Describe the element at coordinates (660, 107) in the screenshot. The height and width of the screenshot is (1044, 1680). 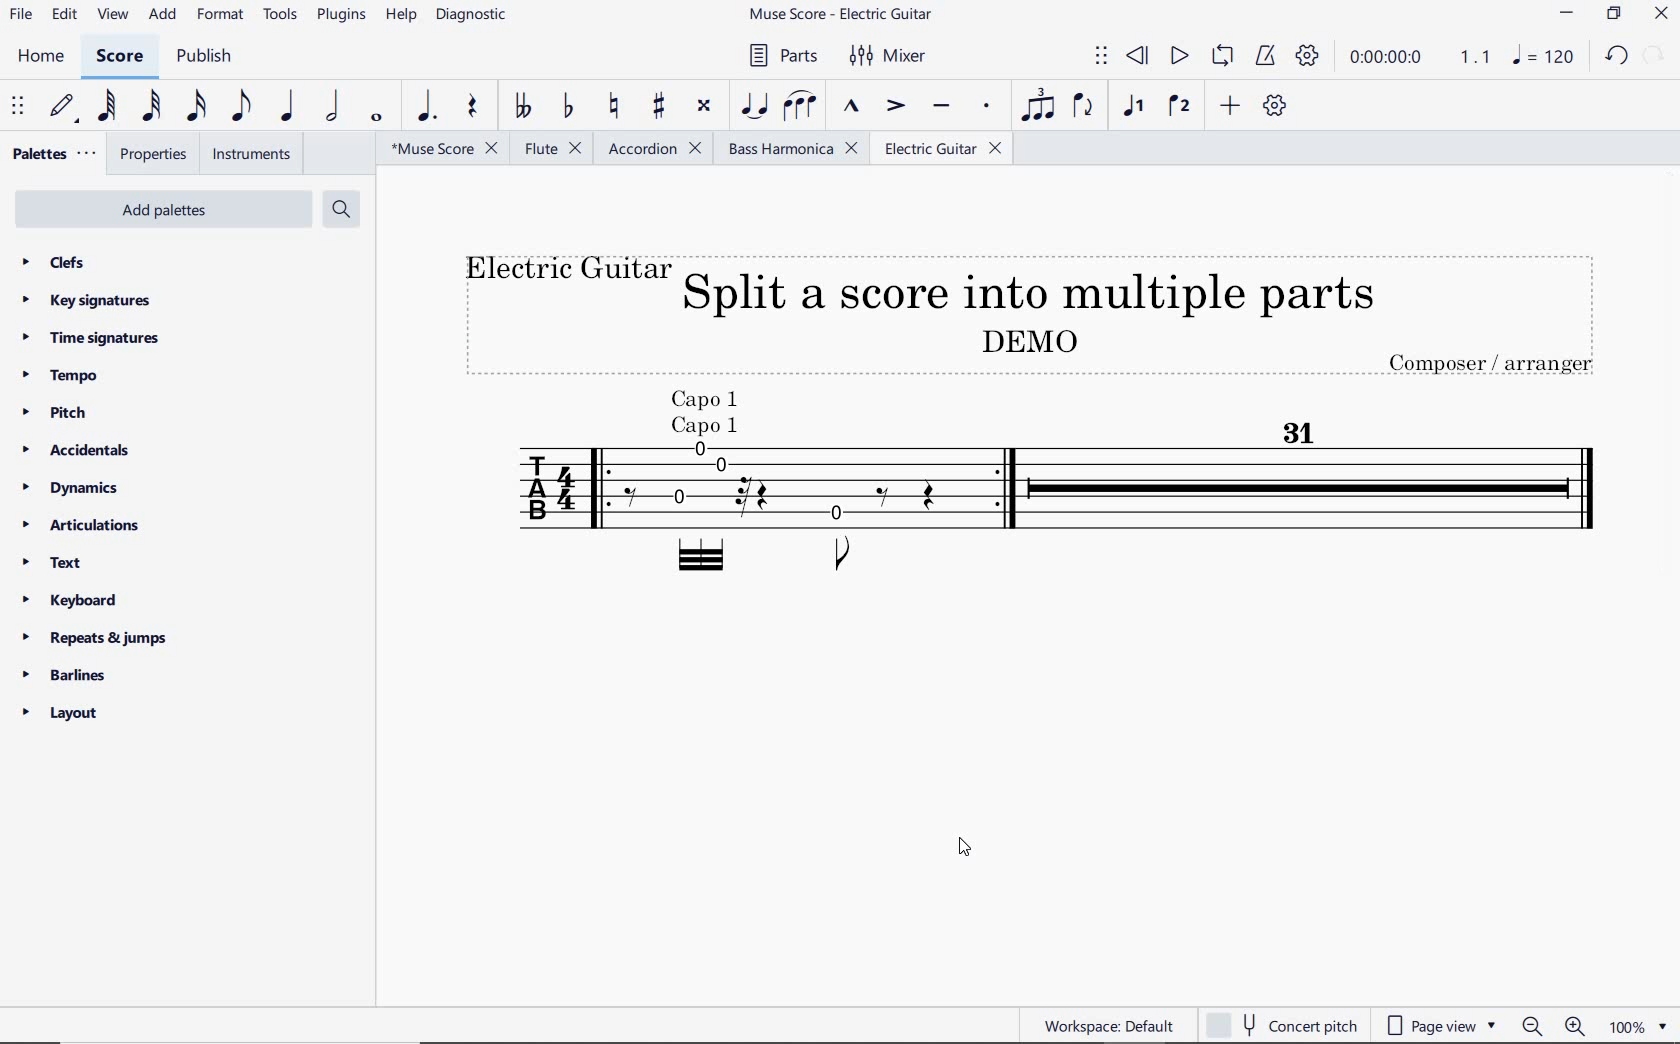
I see `toggle sharp` at that location.